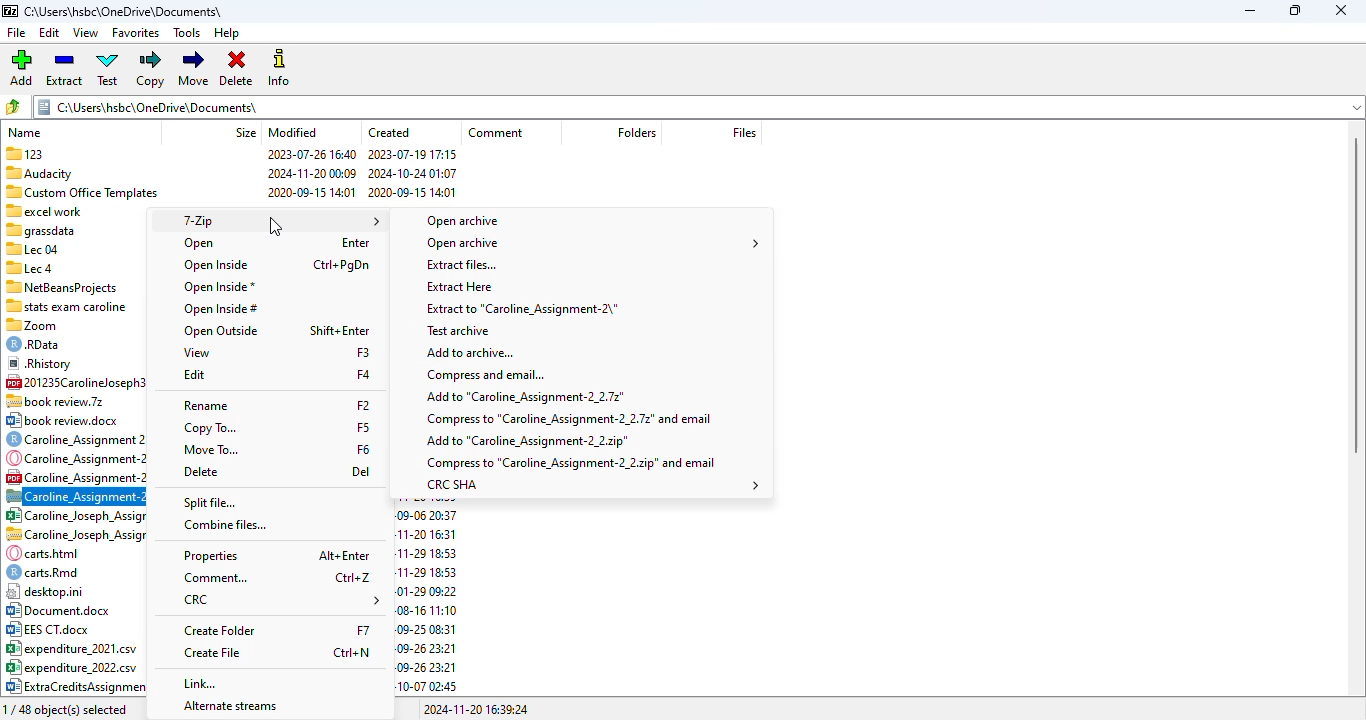 This screenshot has height=720, width=1366. I want to click on CRC SHA, so click(591, 485).